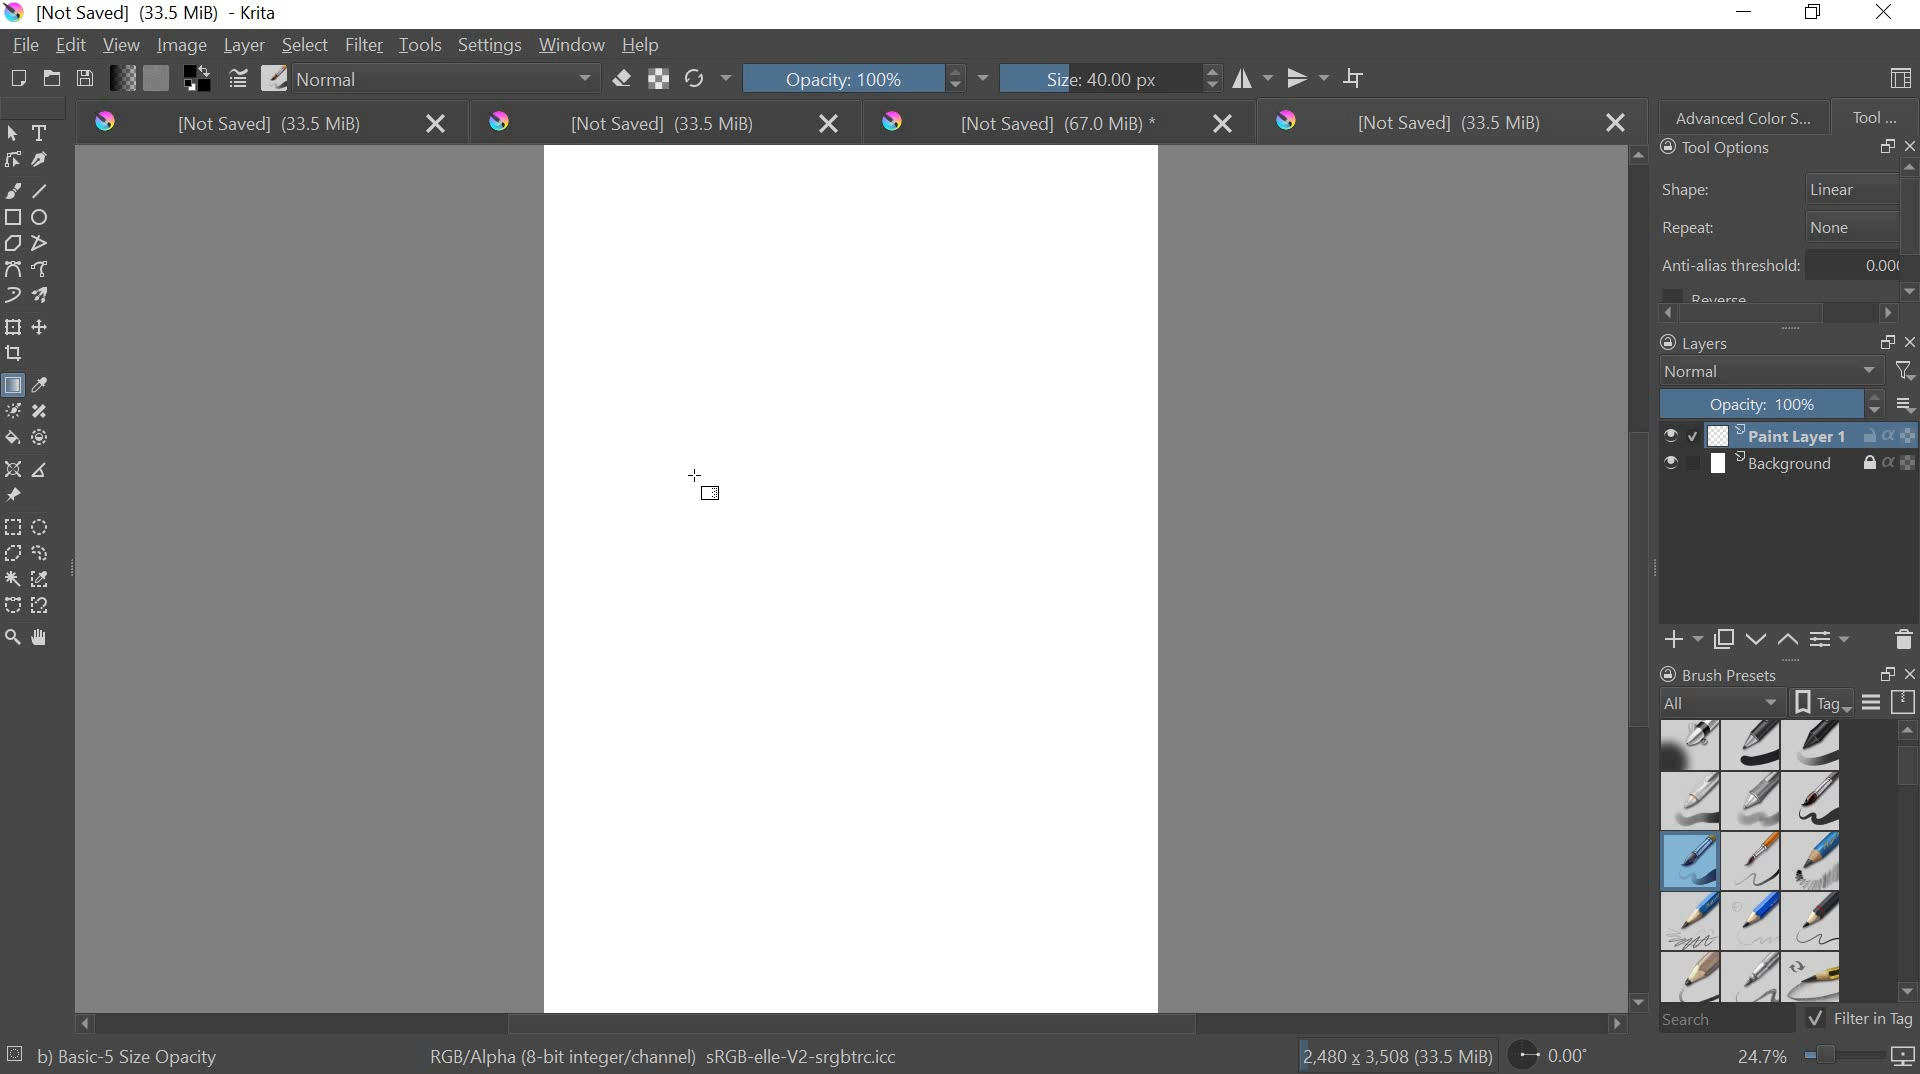  What do you see at coordinates (1774, 403) in the screenshot?
I see `OPACITY` at bounding box center [1774, 403].